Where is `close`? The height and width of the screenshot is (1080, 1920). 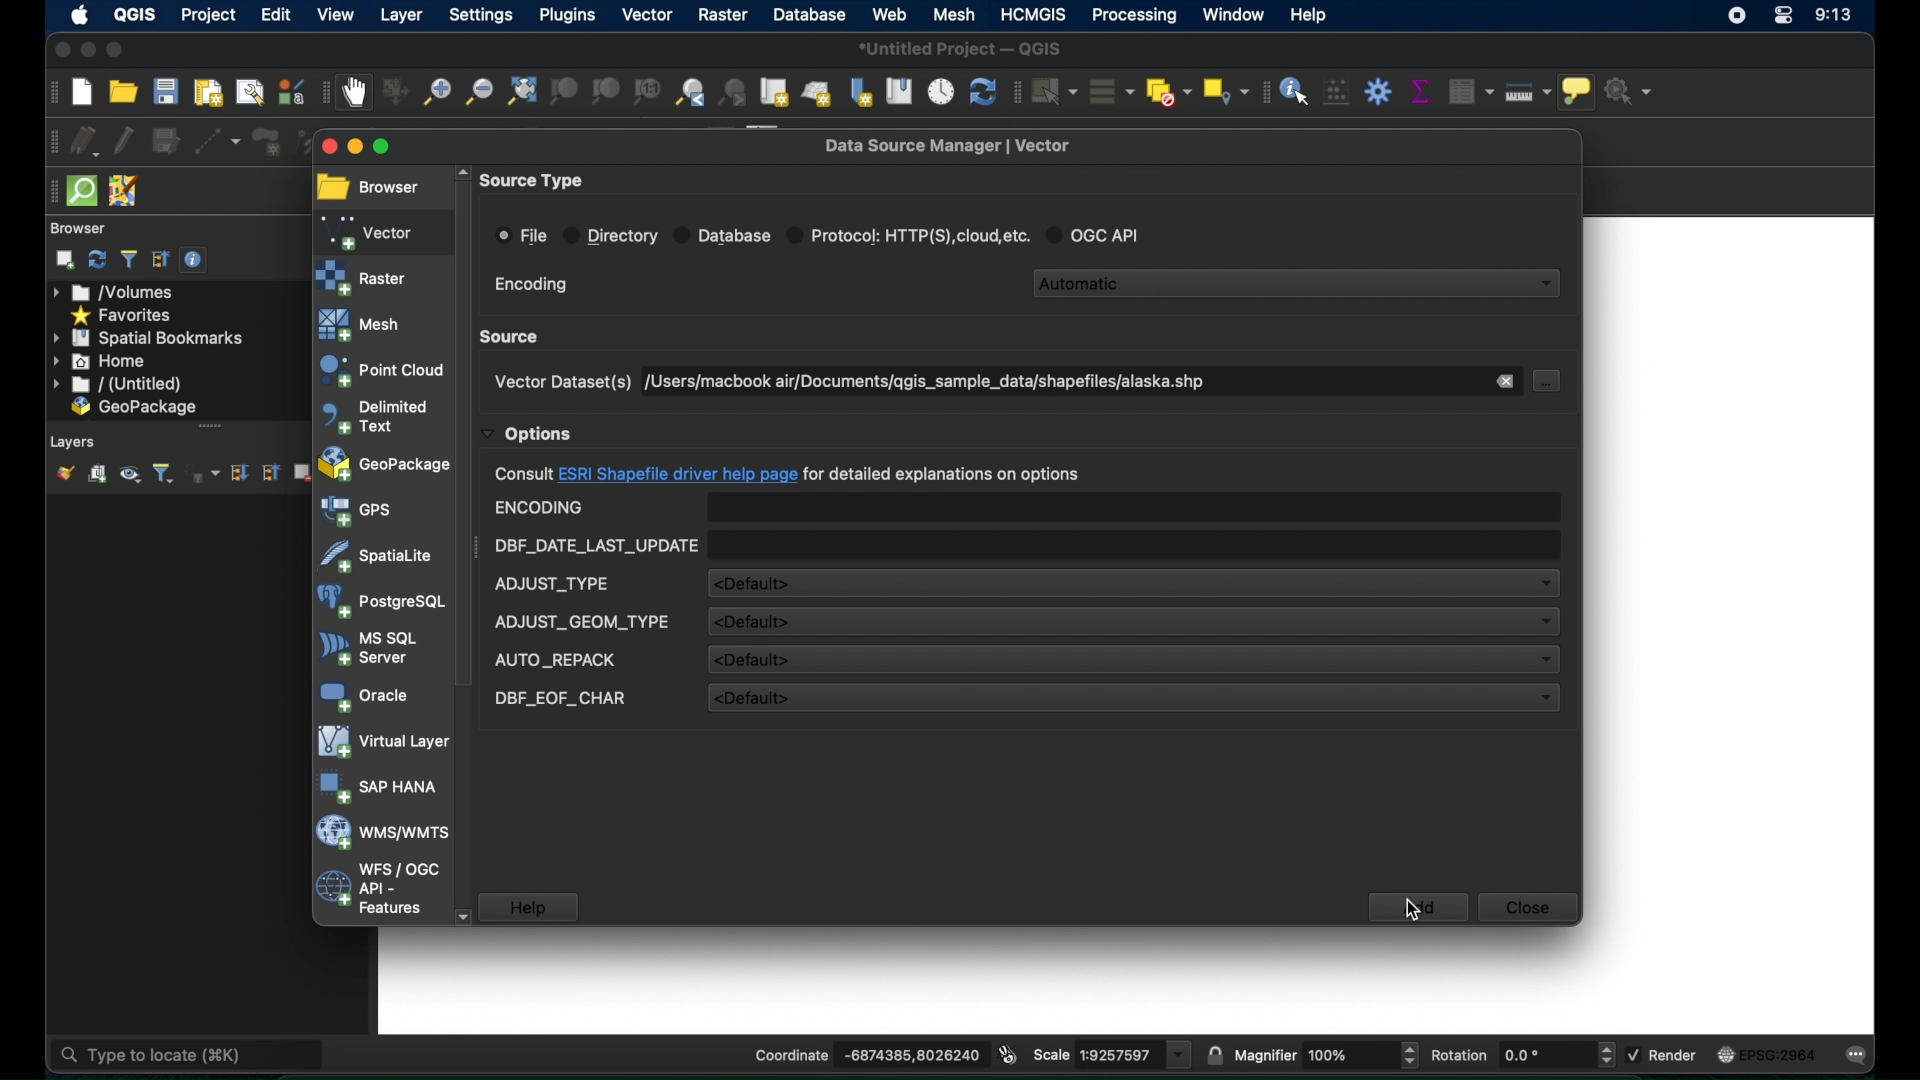
close is located at coordinates (1528, 910).